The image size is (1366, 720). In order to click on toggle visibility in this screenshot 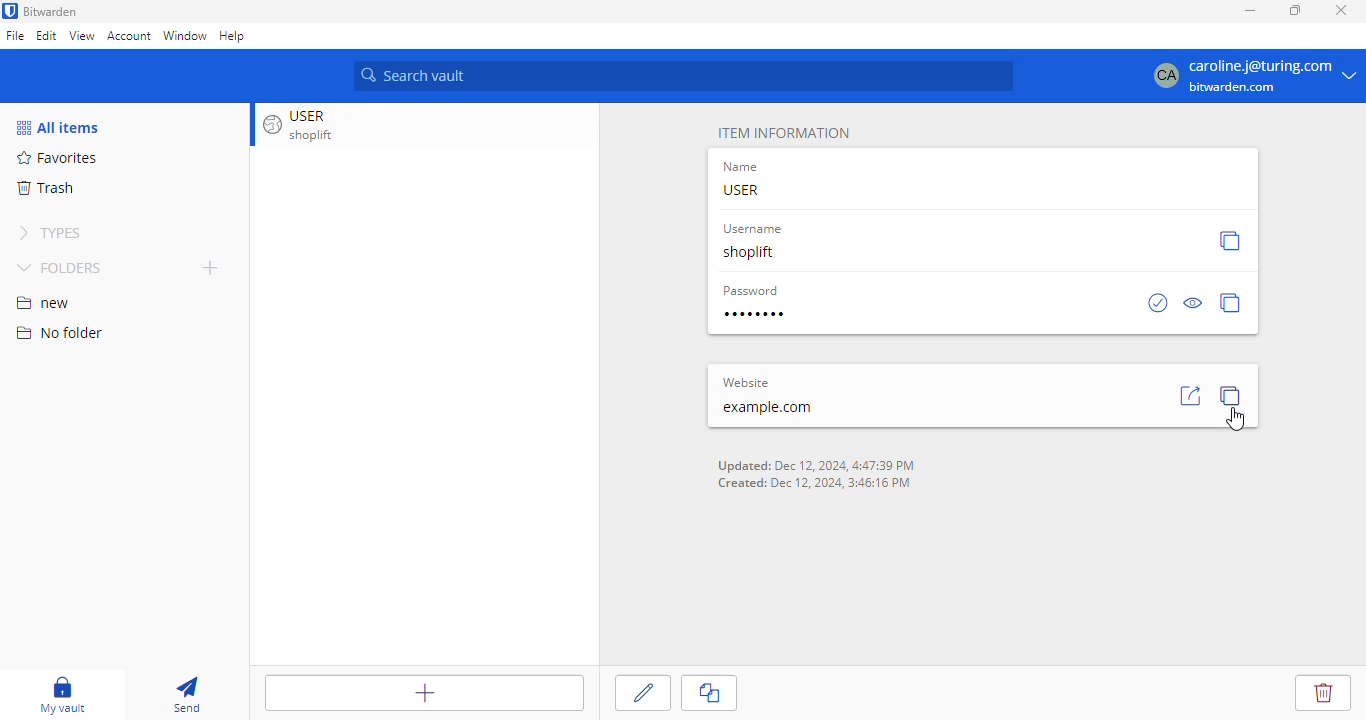, I will do `click(1194, 302)`.